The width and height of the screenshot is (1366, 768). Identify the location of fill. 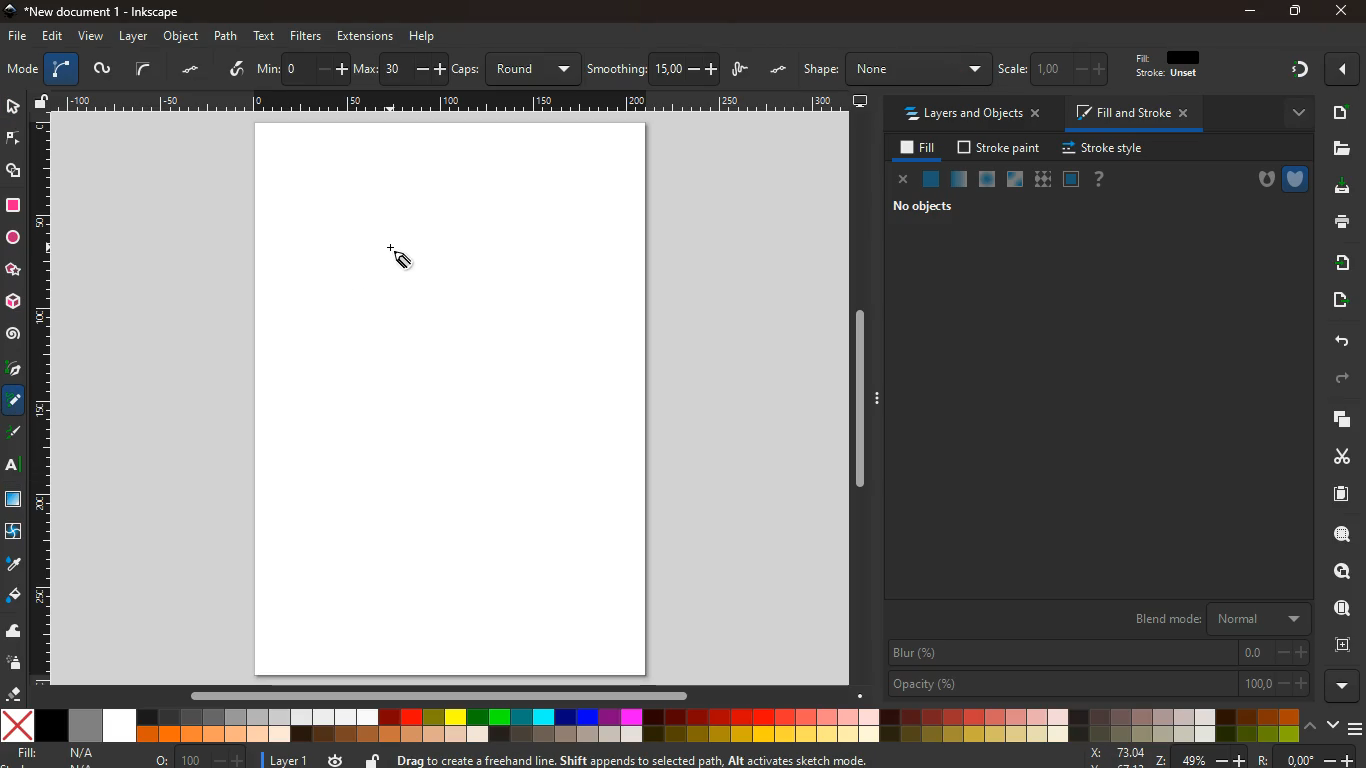
(919, 149).